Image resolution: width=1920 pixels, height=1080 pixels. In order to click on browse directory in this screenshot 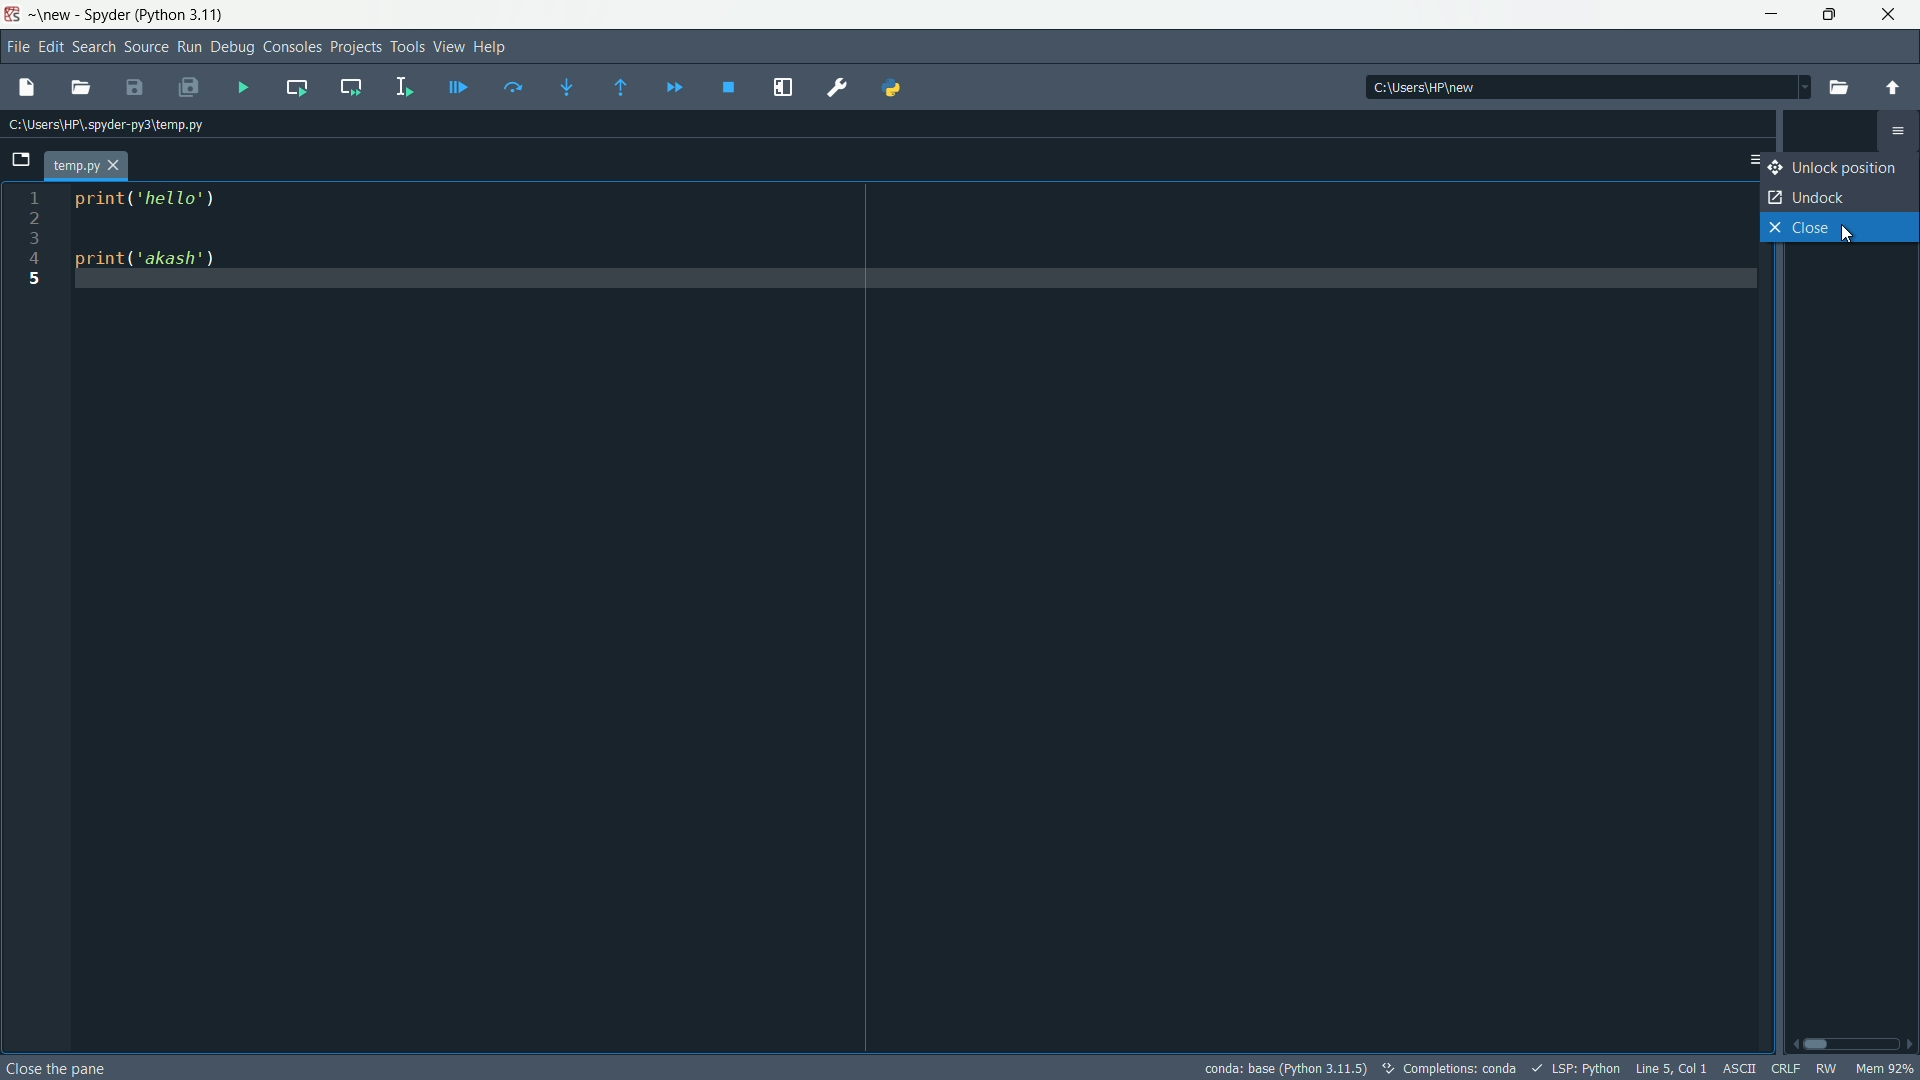, I will do `click(1835, 87)`.